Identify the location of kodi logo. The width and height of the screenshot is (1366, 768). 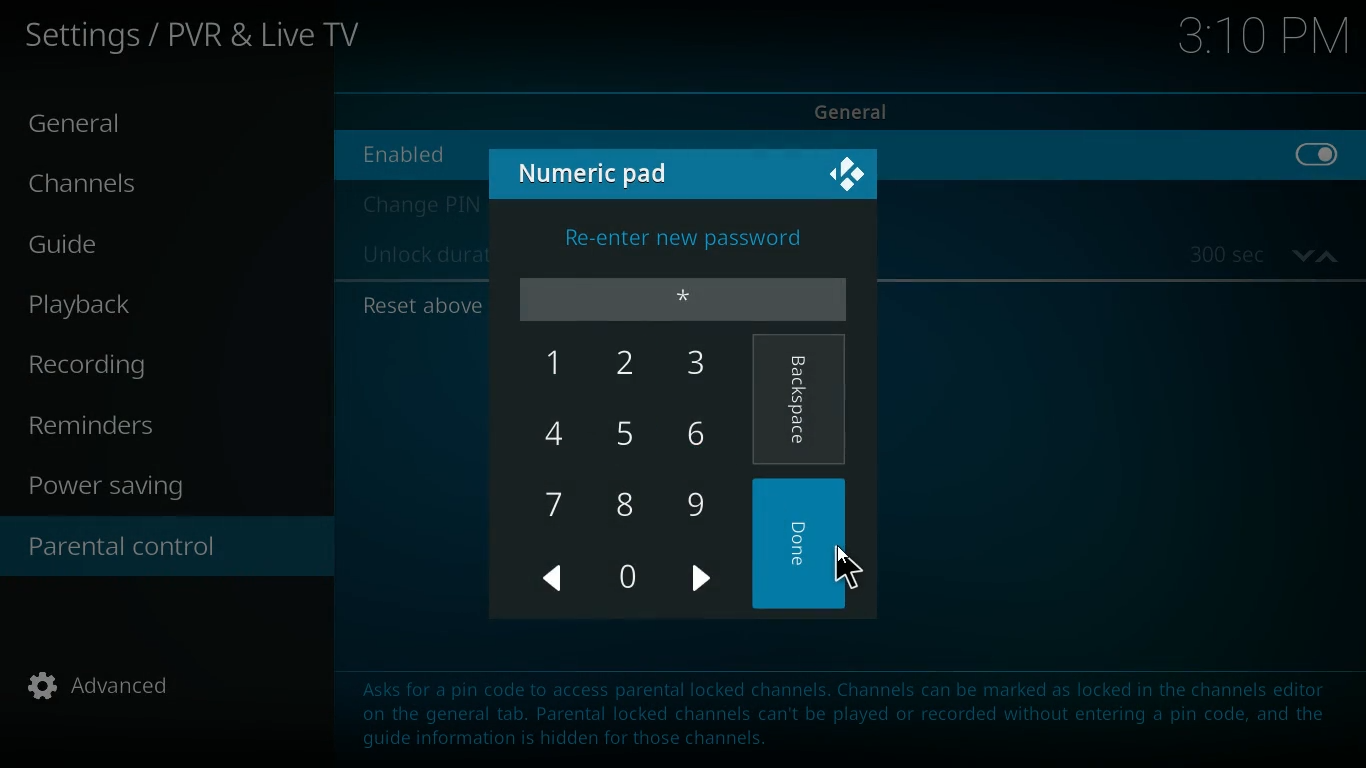
(849, 177).